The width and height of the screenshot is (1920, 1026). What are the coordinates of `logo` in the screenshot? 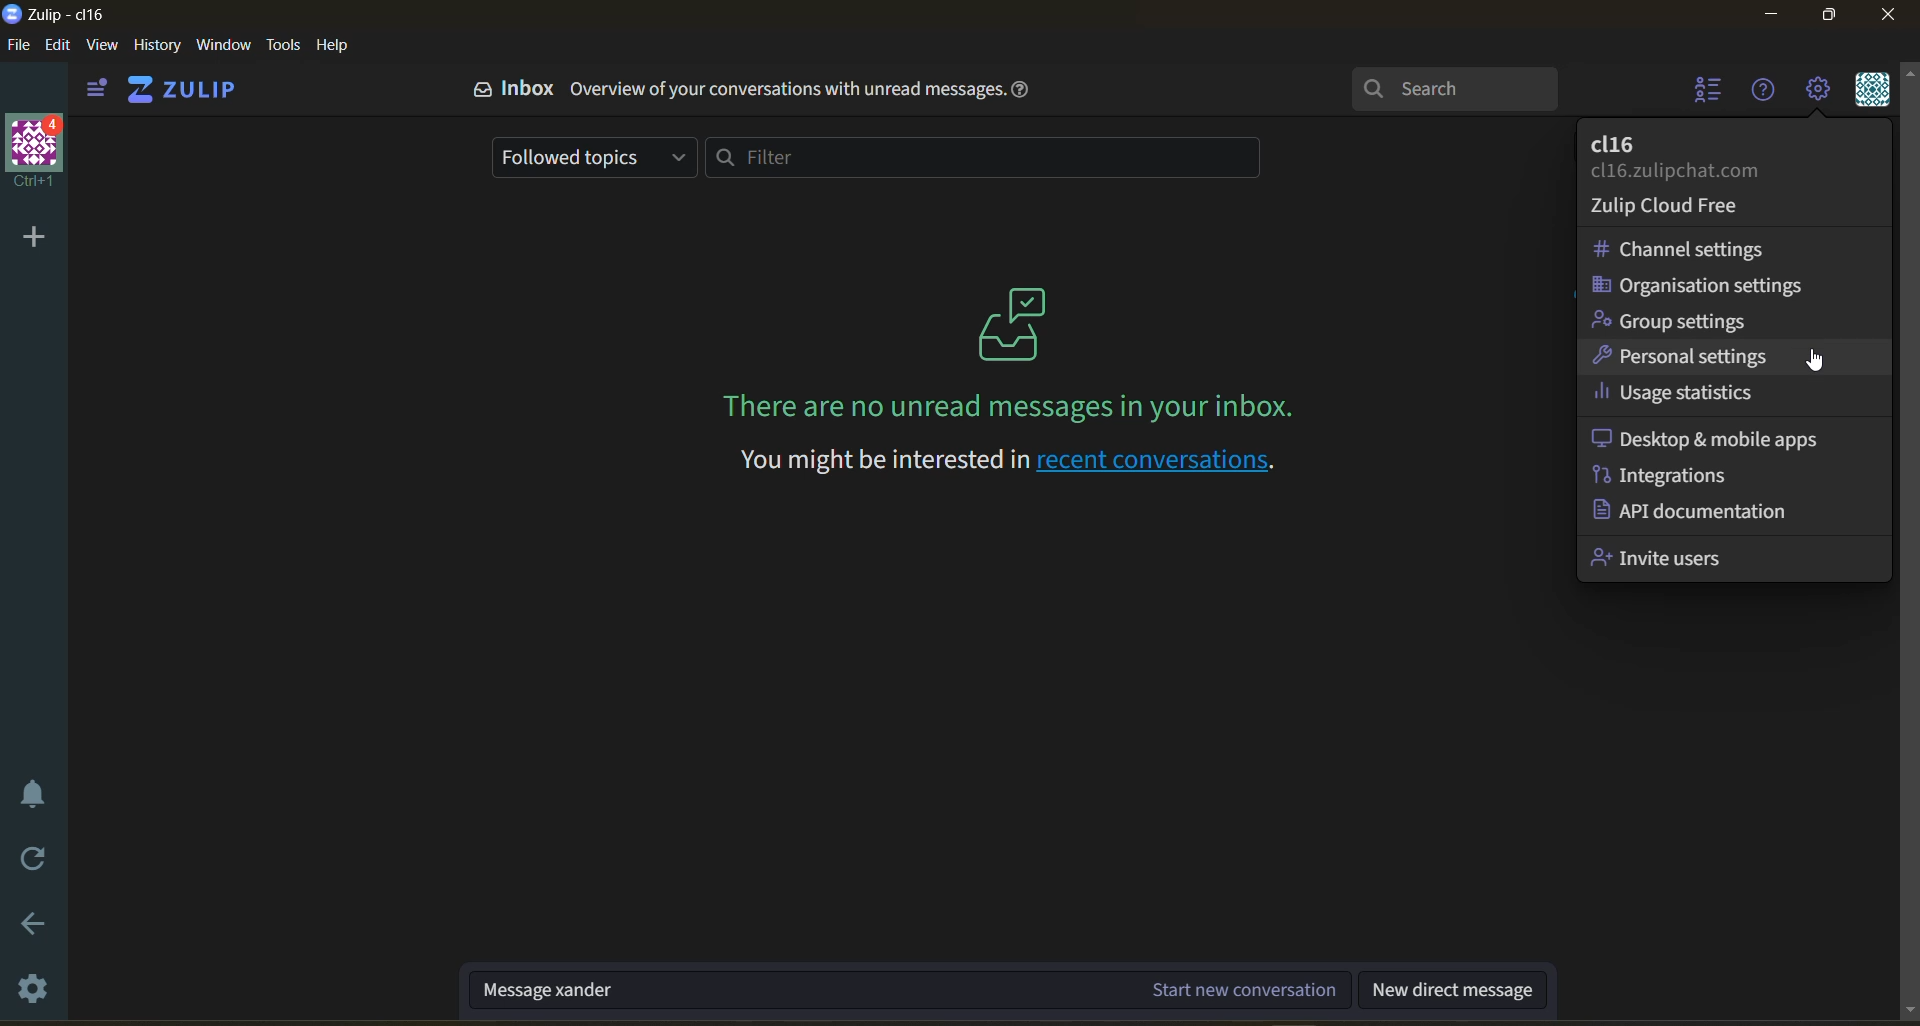 It's located at (1010, 320).